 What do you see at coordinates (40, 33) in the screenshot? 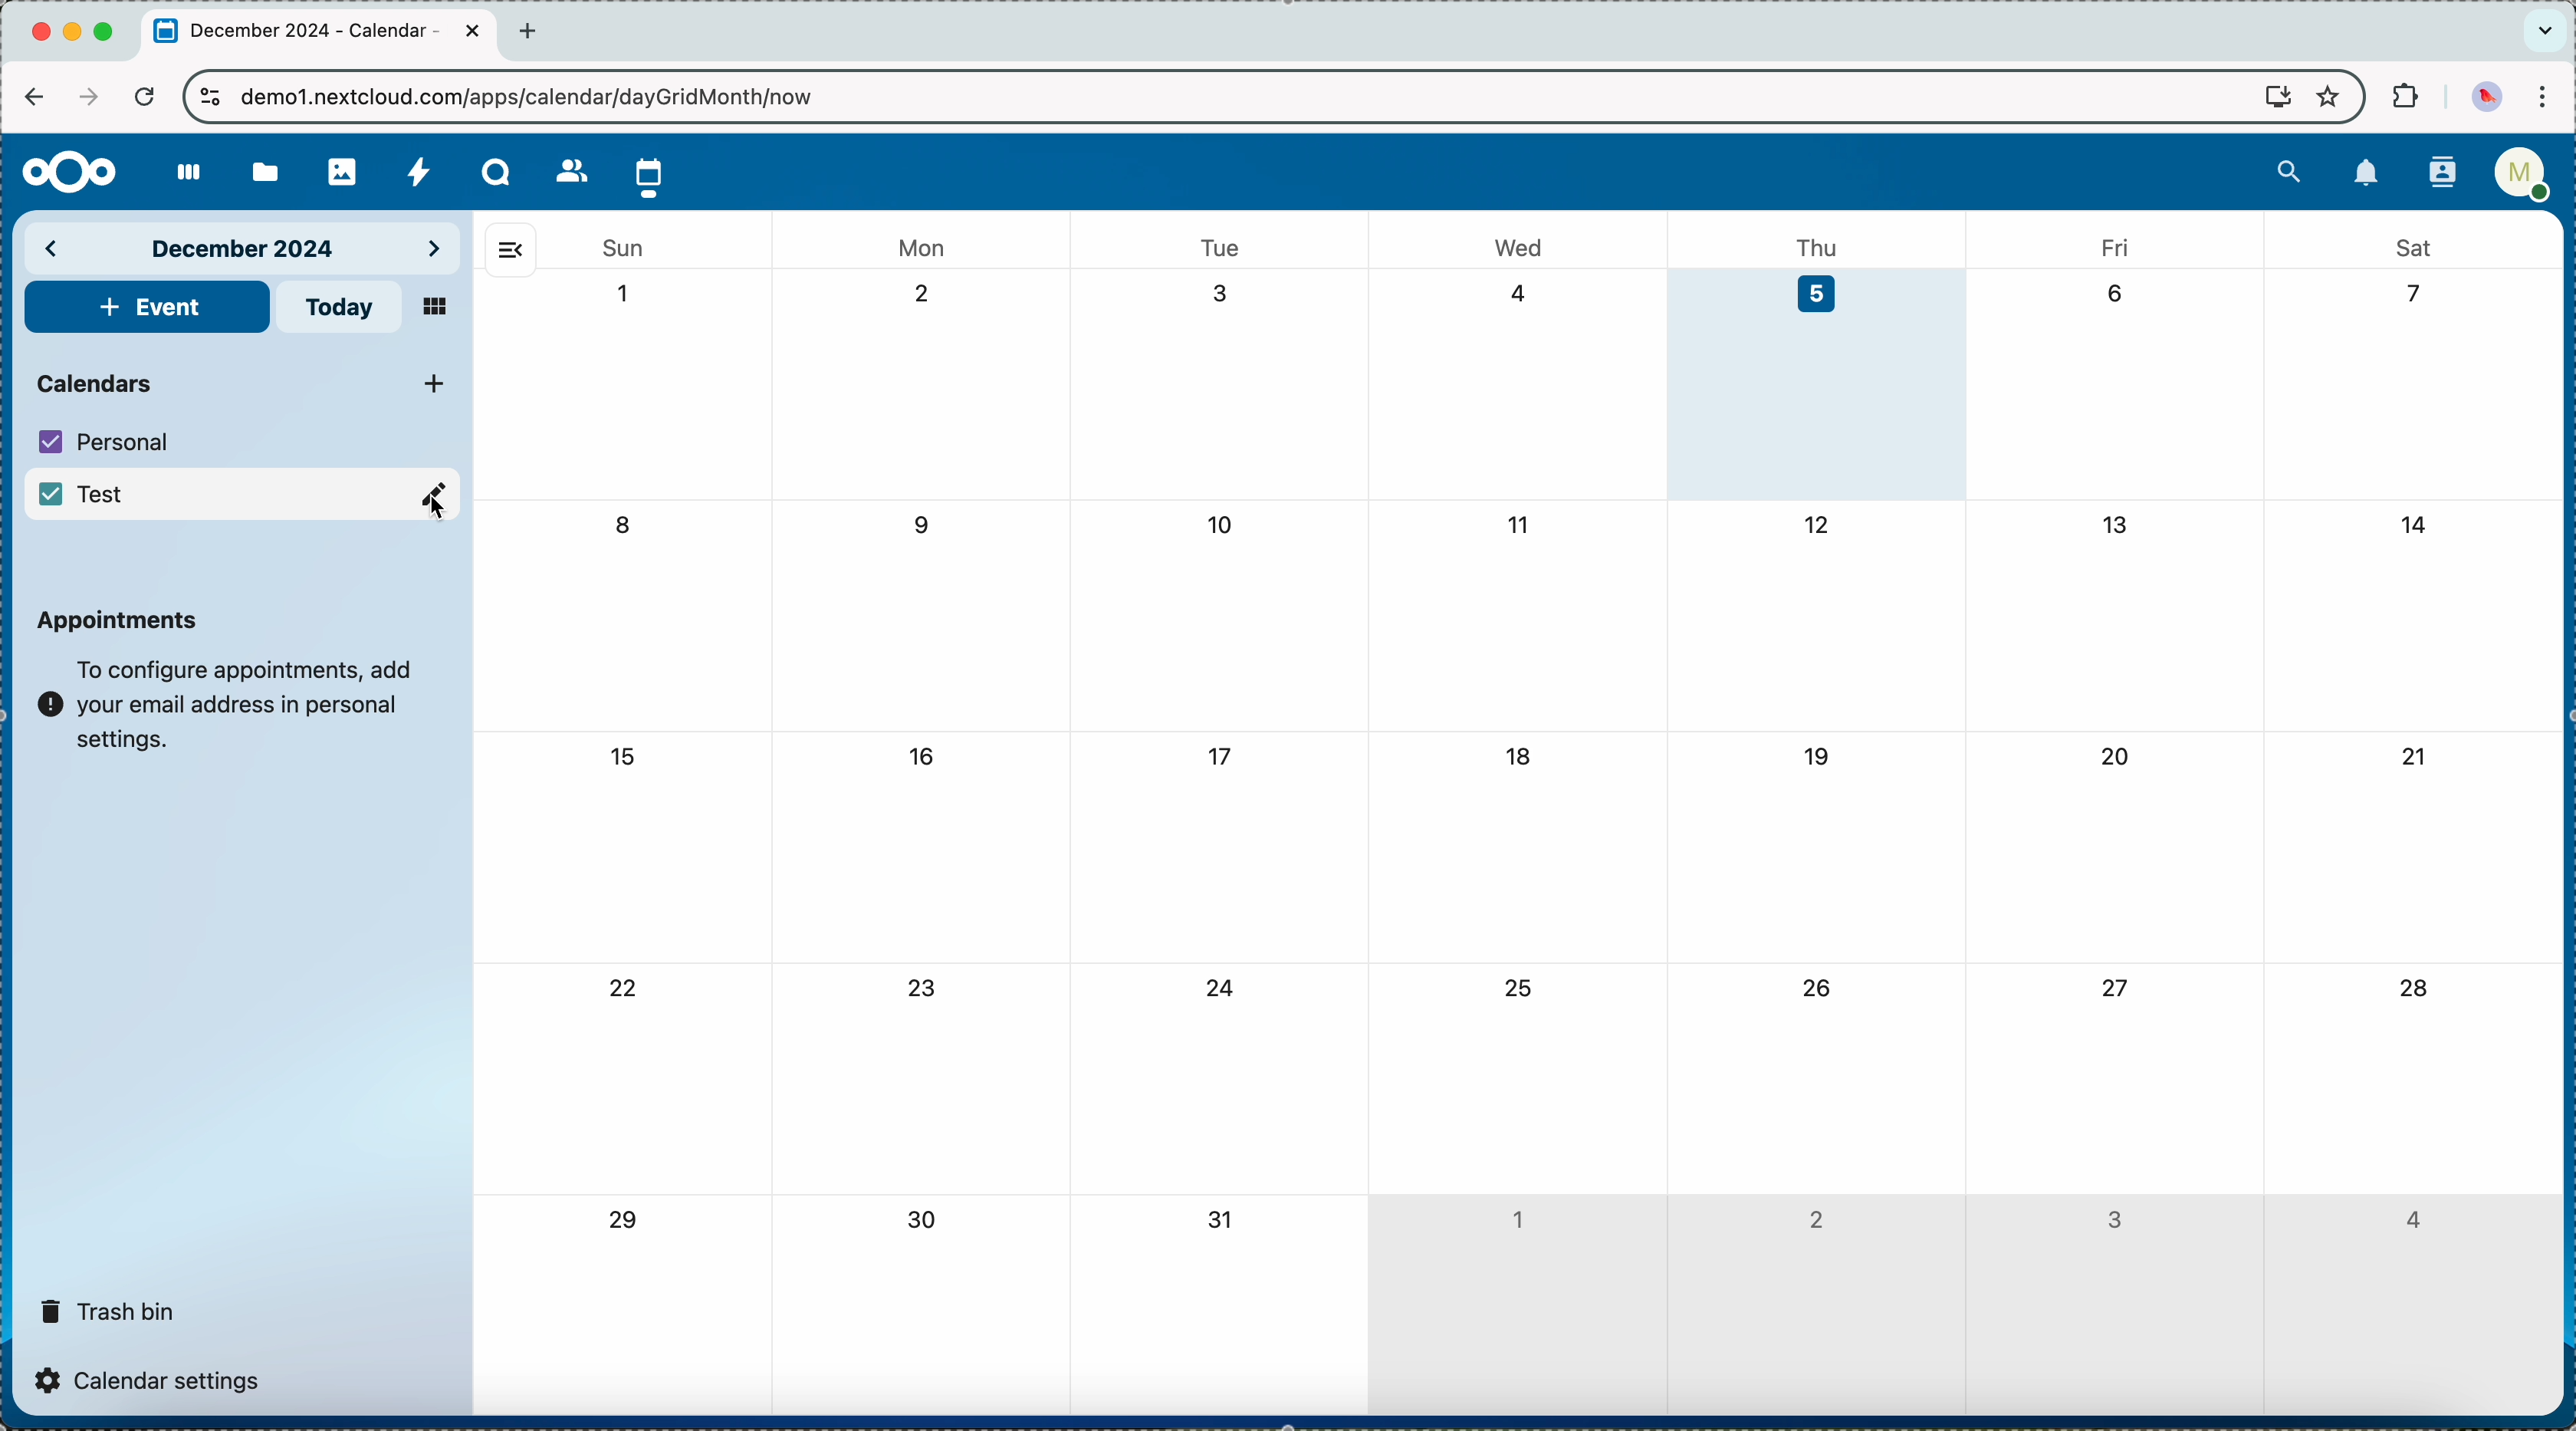
I see `close Chrome` at bounding box center [40, 33].